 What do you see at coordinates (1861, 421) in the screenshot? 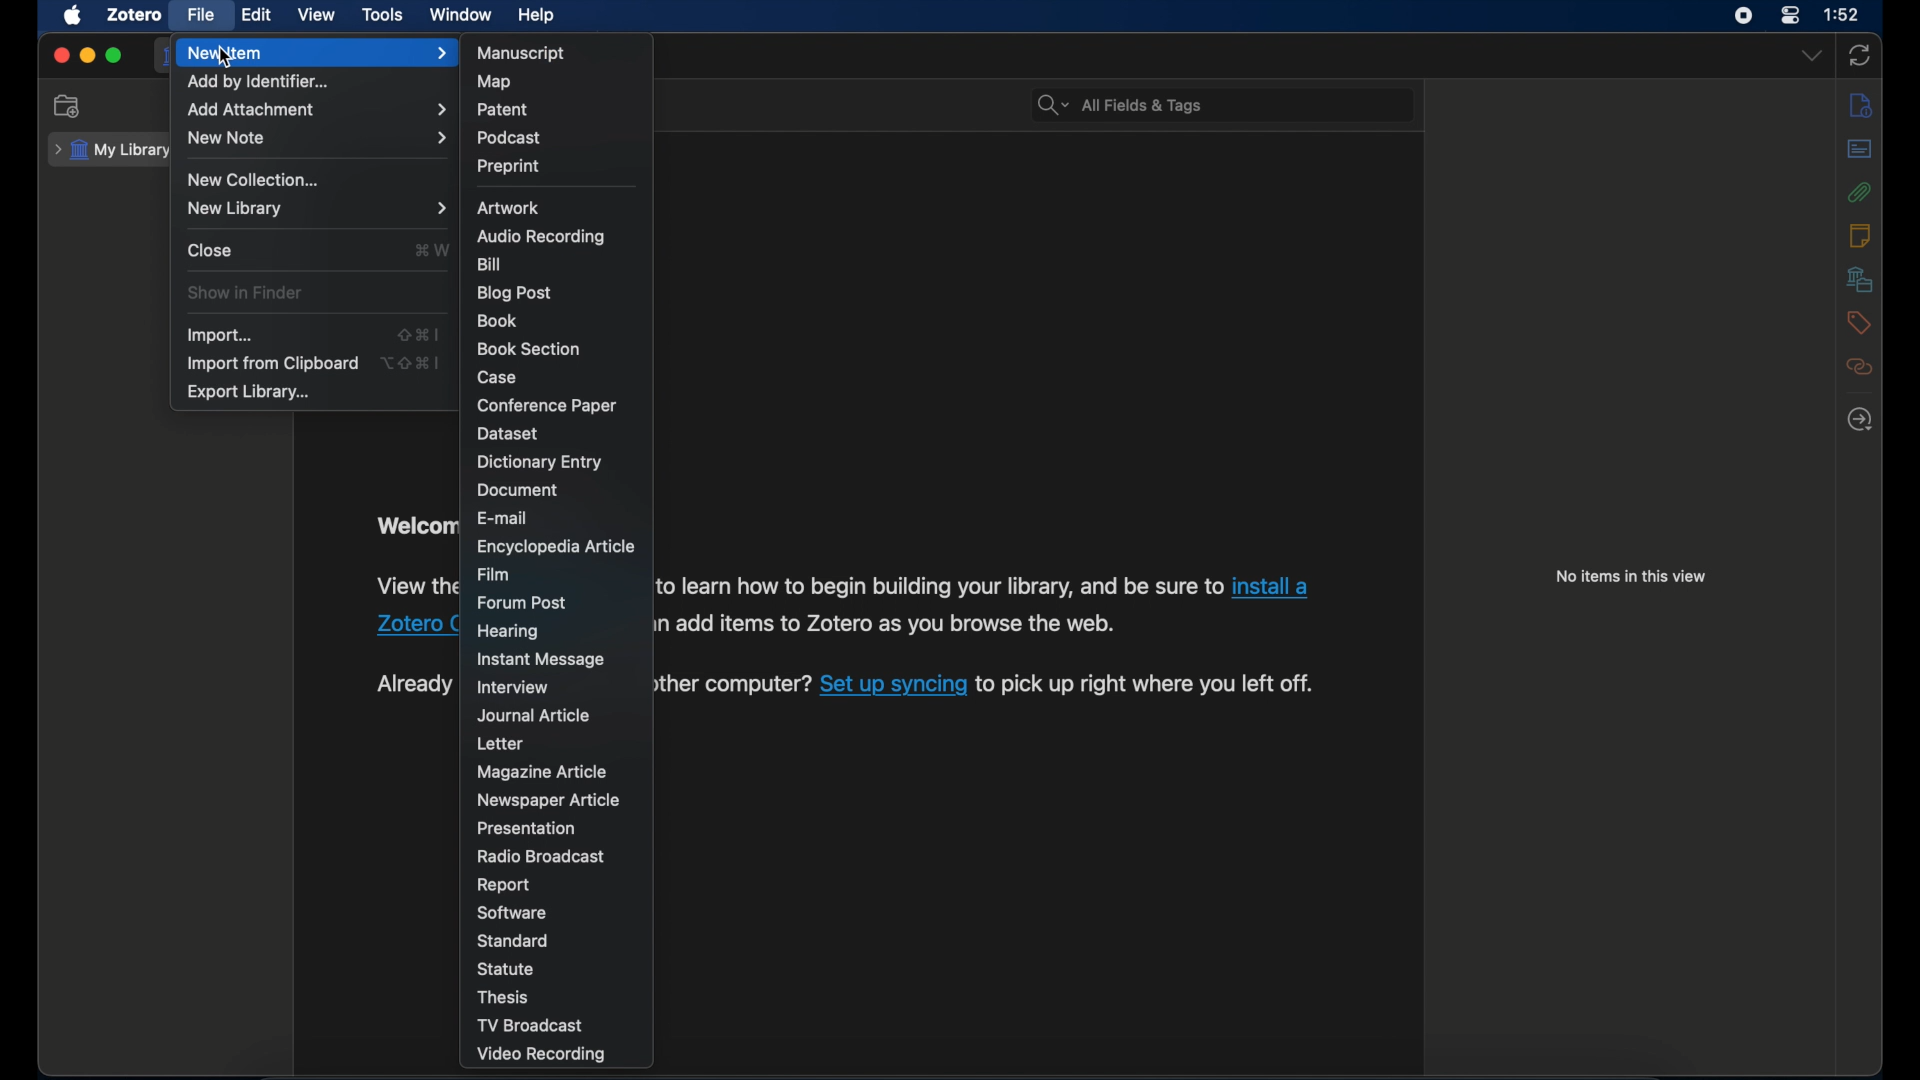
I see `locate` at bounding box center [1861, 421].